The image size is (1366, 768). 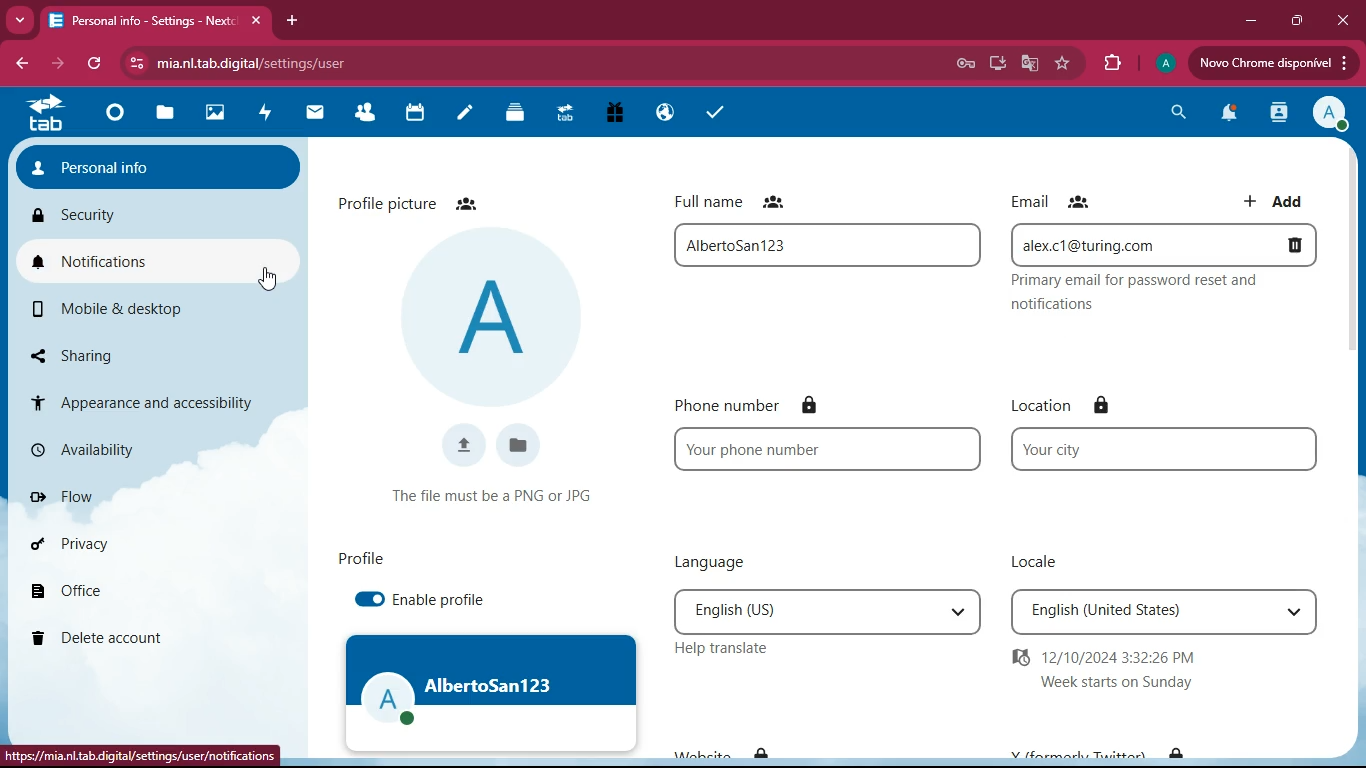 What do you see at coordinates (20, 18) in the screenshot?
I see `more` at bounding box center [20, 18].